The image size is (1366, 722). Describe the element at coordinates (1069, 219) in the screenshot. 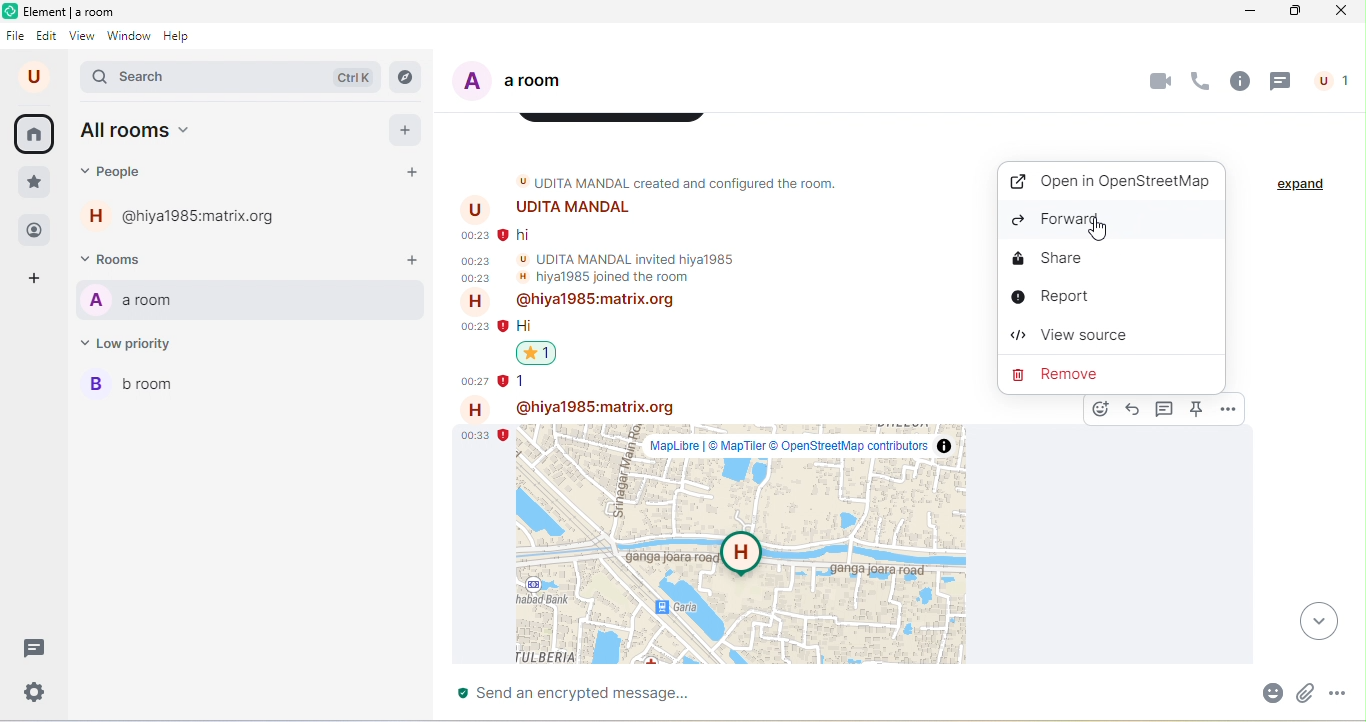

I see `forward` at that location.